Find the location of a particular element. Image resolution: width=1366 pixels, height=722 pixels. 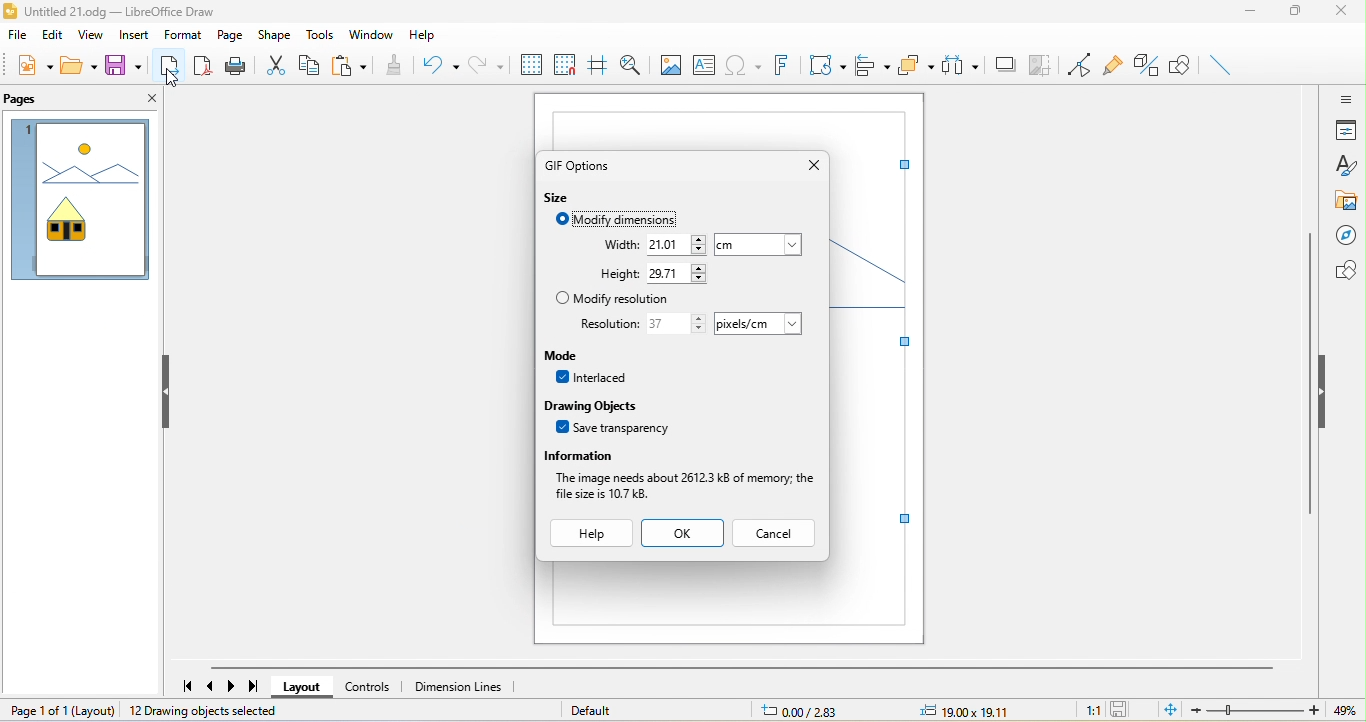

zoom and pan is located at coordinates (632, 63).